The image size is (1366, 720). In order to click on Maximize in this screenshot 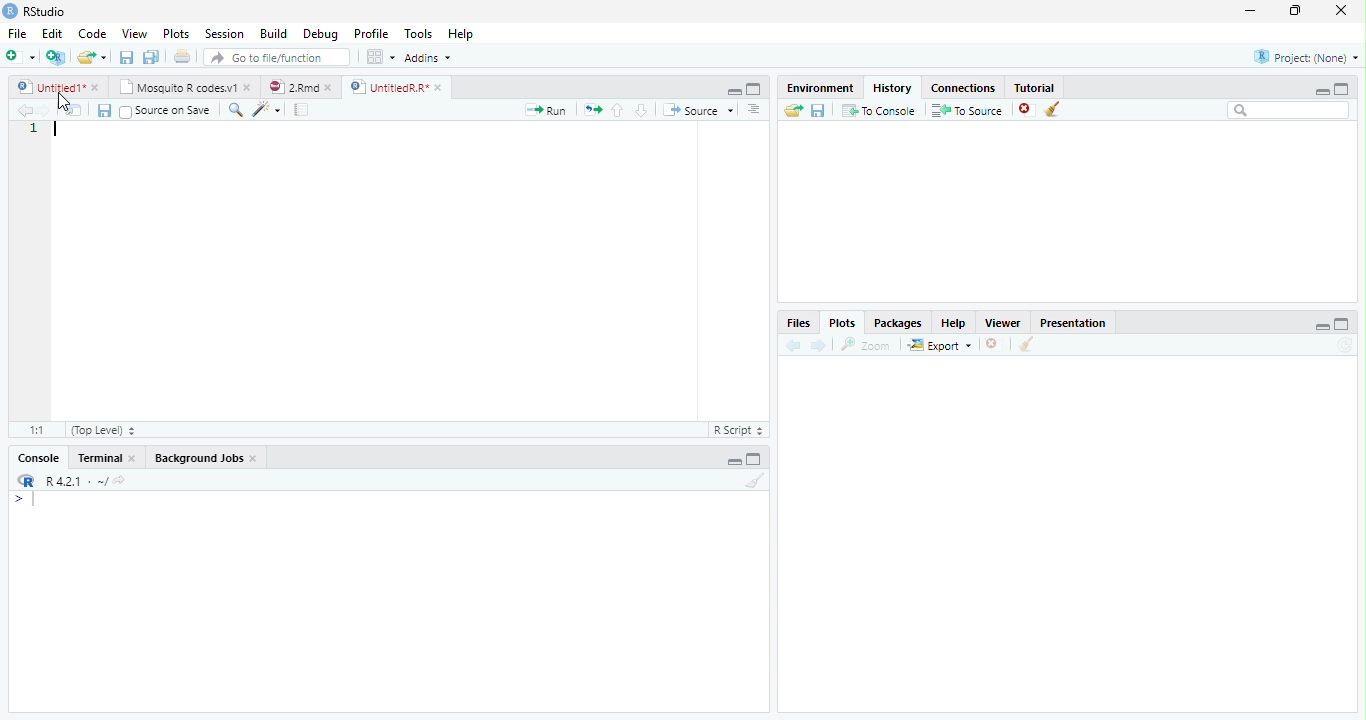, I will do `click(1342, 324)`.